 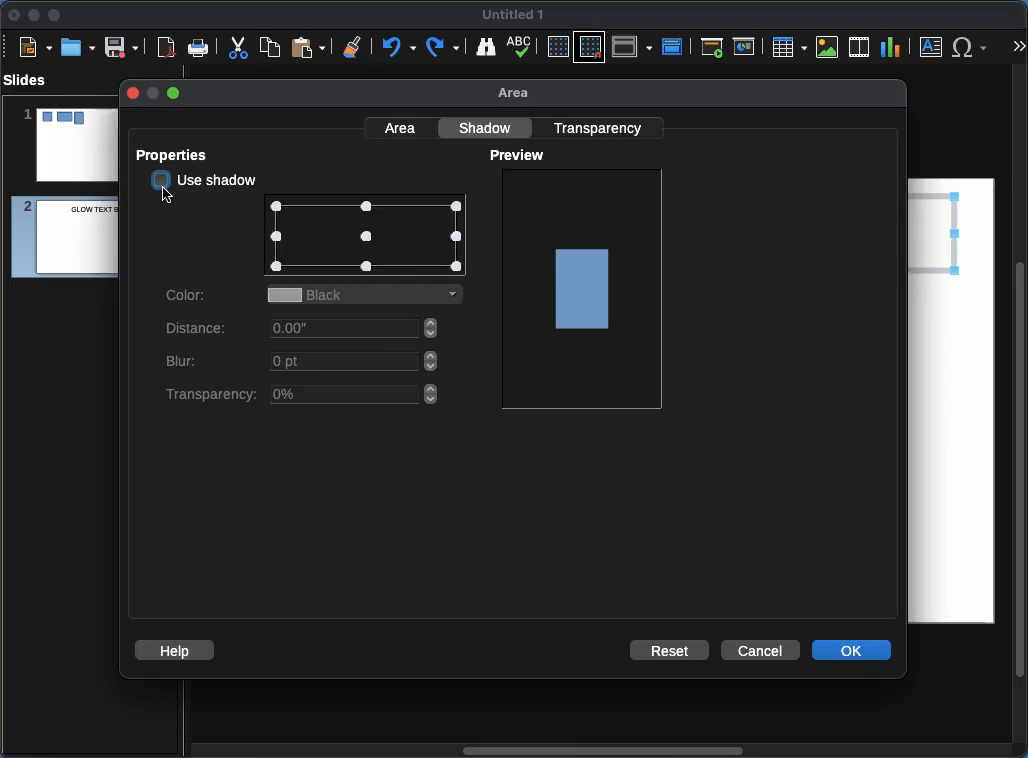 What do you see at coordinates (488, 127) in the screenshot?
I see `Shadow` at bounding box center [488, 127].